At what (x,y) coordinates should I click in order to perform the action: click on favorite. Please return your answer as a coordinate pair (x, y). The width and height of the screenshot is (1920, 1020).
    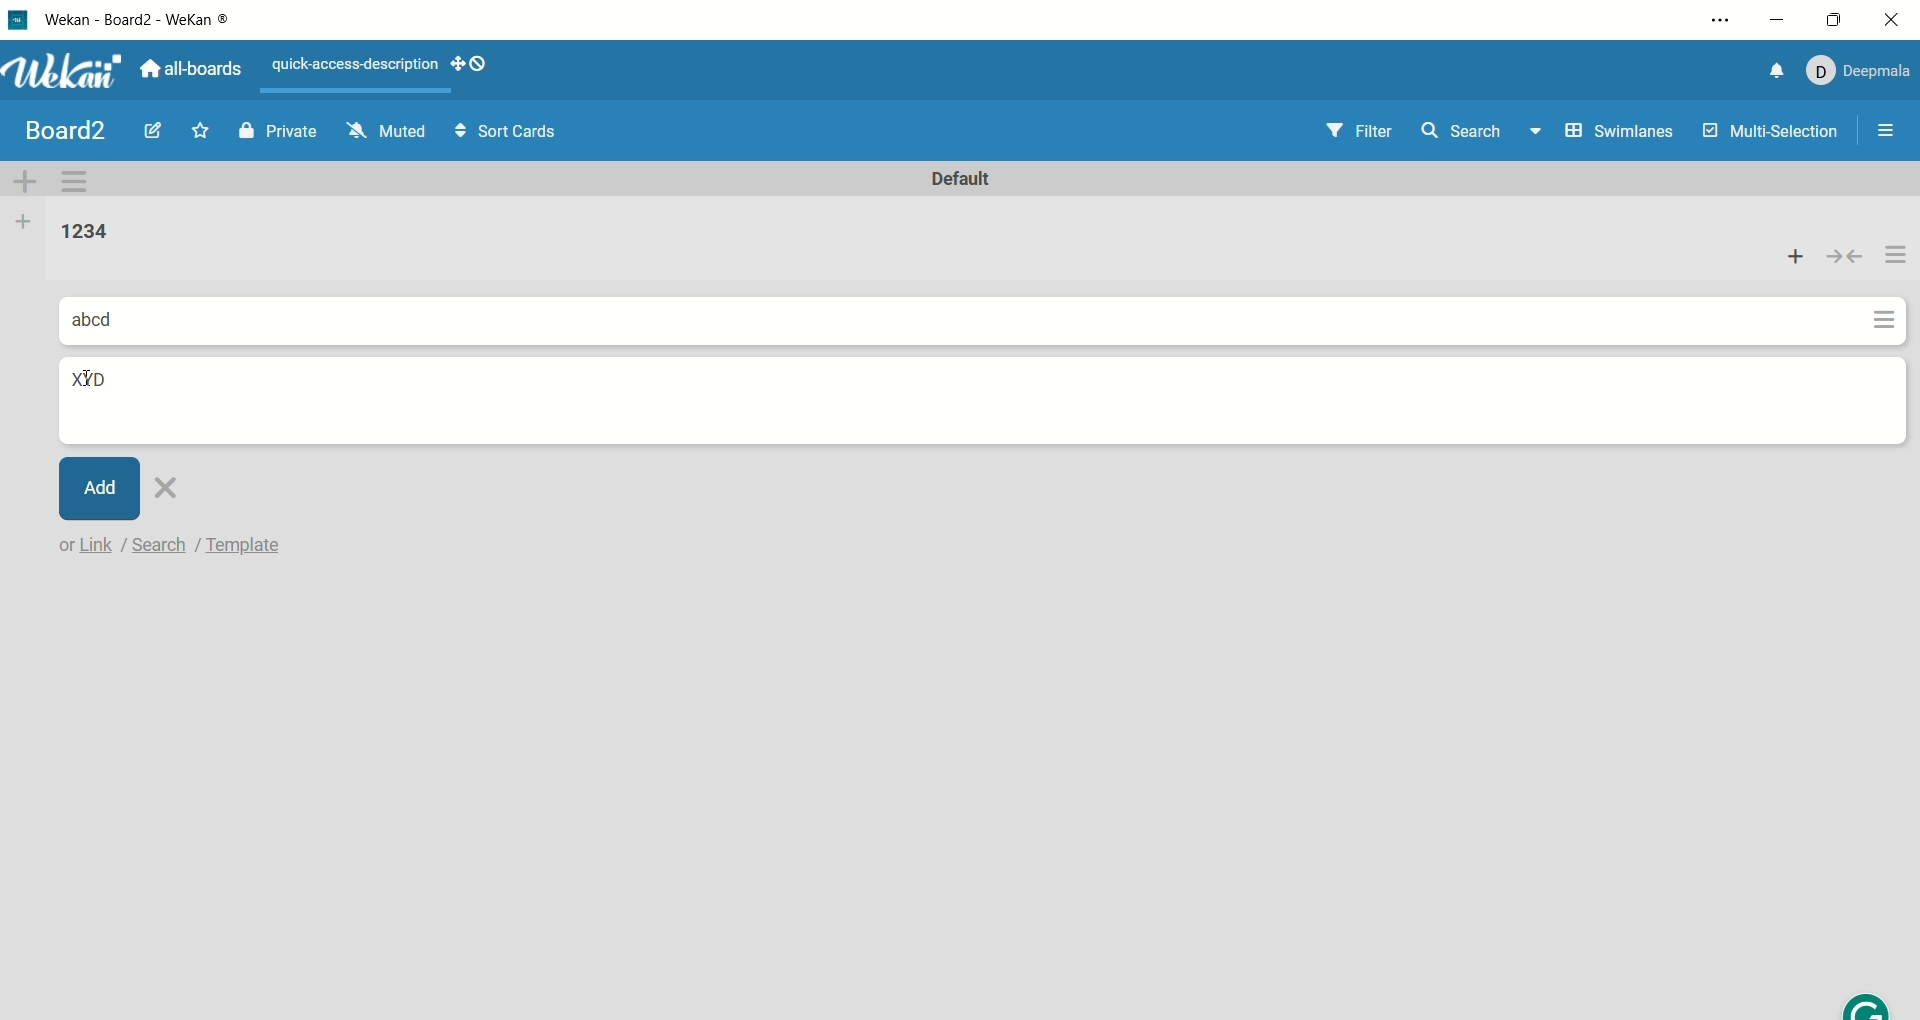
    Looking at the image, I should click on (206, 129).